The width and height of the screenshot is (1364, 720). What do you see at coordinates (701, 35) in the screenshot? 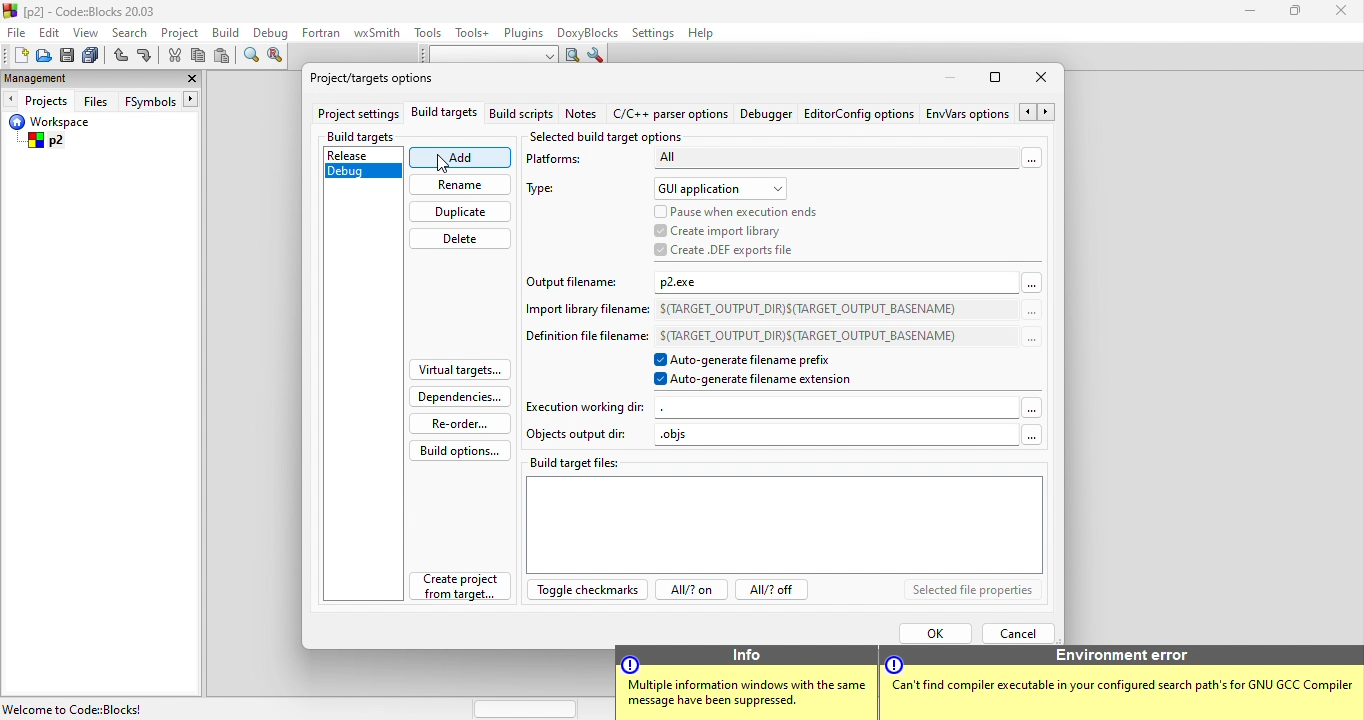
I see `help` at bounding box center [701, 35].